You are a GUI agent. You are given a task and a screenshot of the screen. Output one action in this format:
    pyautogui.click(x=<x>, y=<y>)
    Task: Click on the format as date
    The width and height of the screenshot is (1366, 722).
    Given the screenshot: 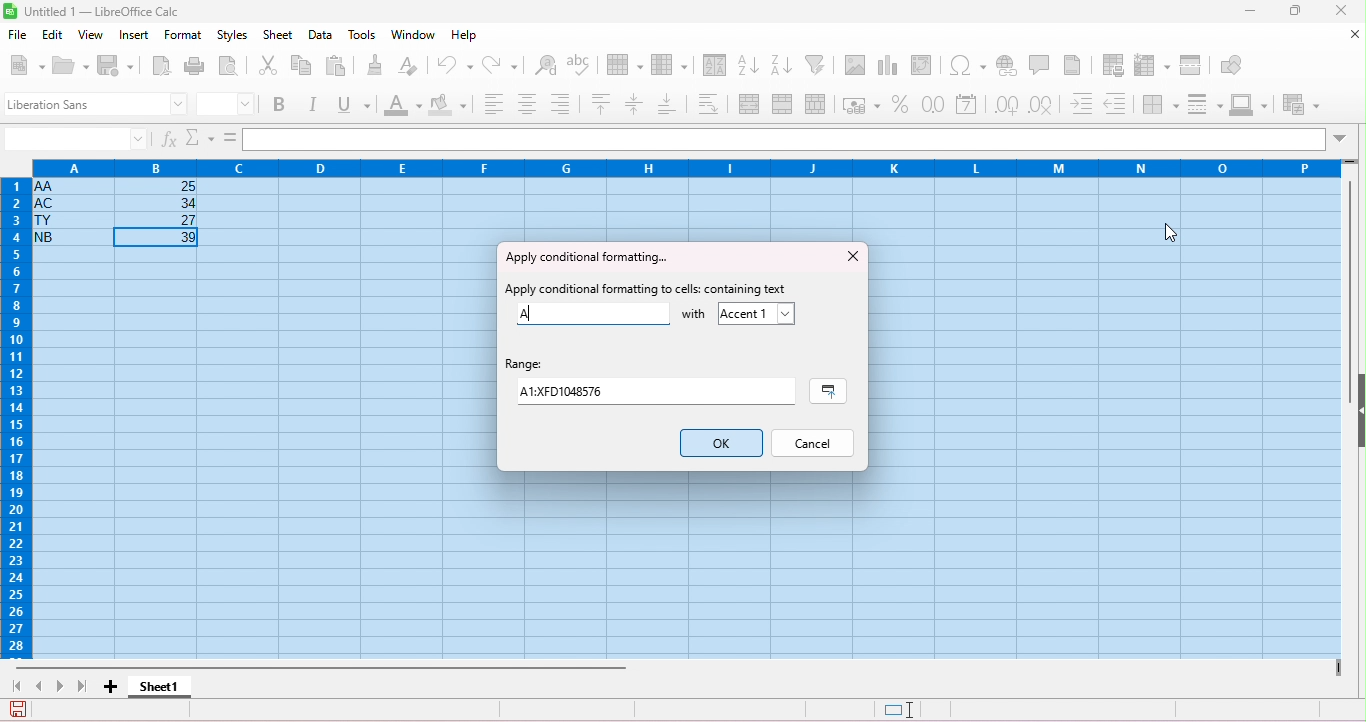 What is the action you would take?
    pyautogui.click(x=968, y=105)
    